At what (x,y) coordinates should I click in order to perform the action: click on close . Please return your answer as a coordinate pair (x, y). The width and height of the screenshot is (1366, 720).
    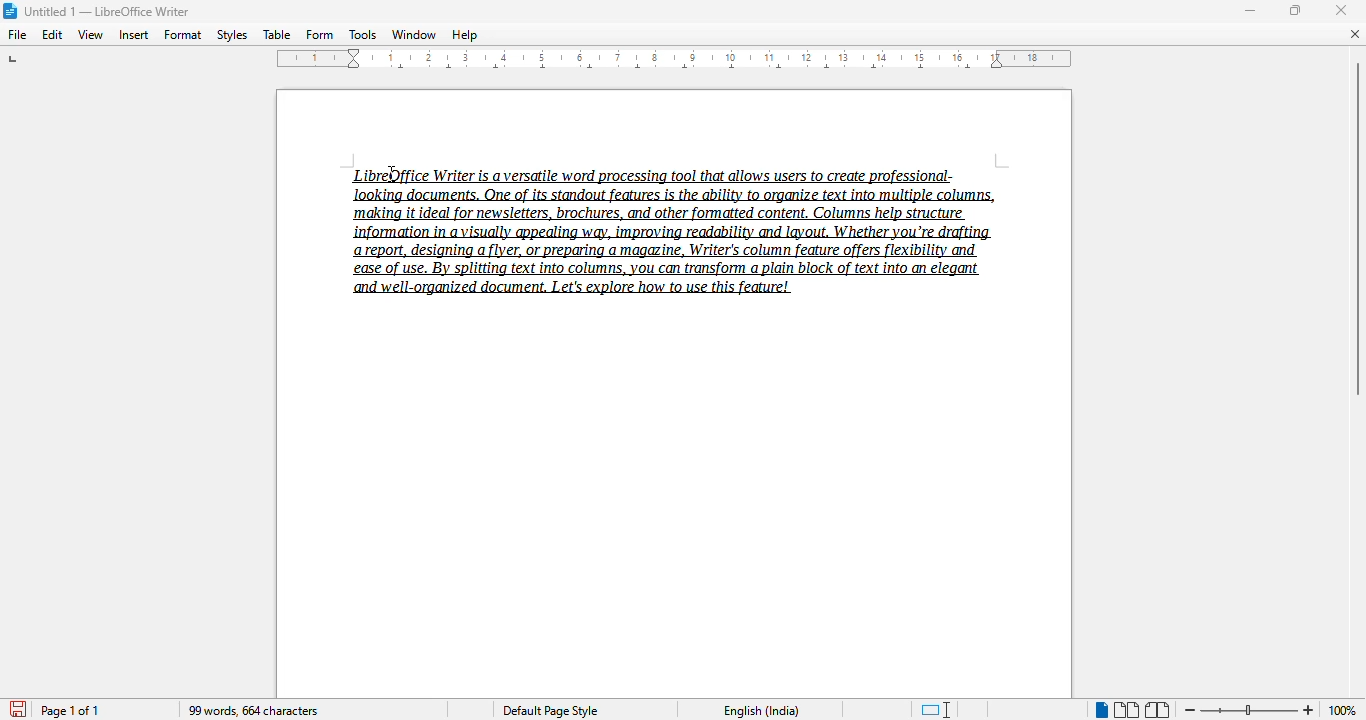
    Looking at the image, I should click on (1341, 10).